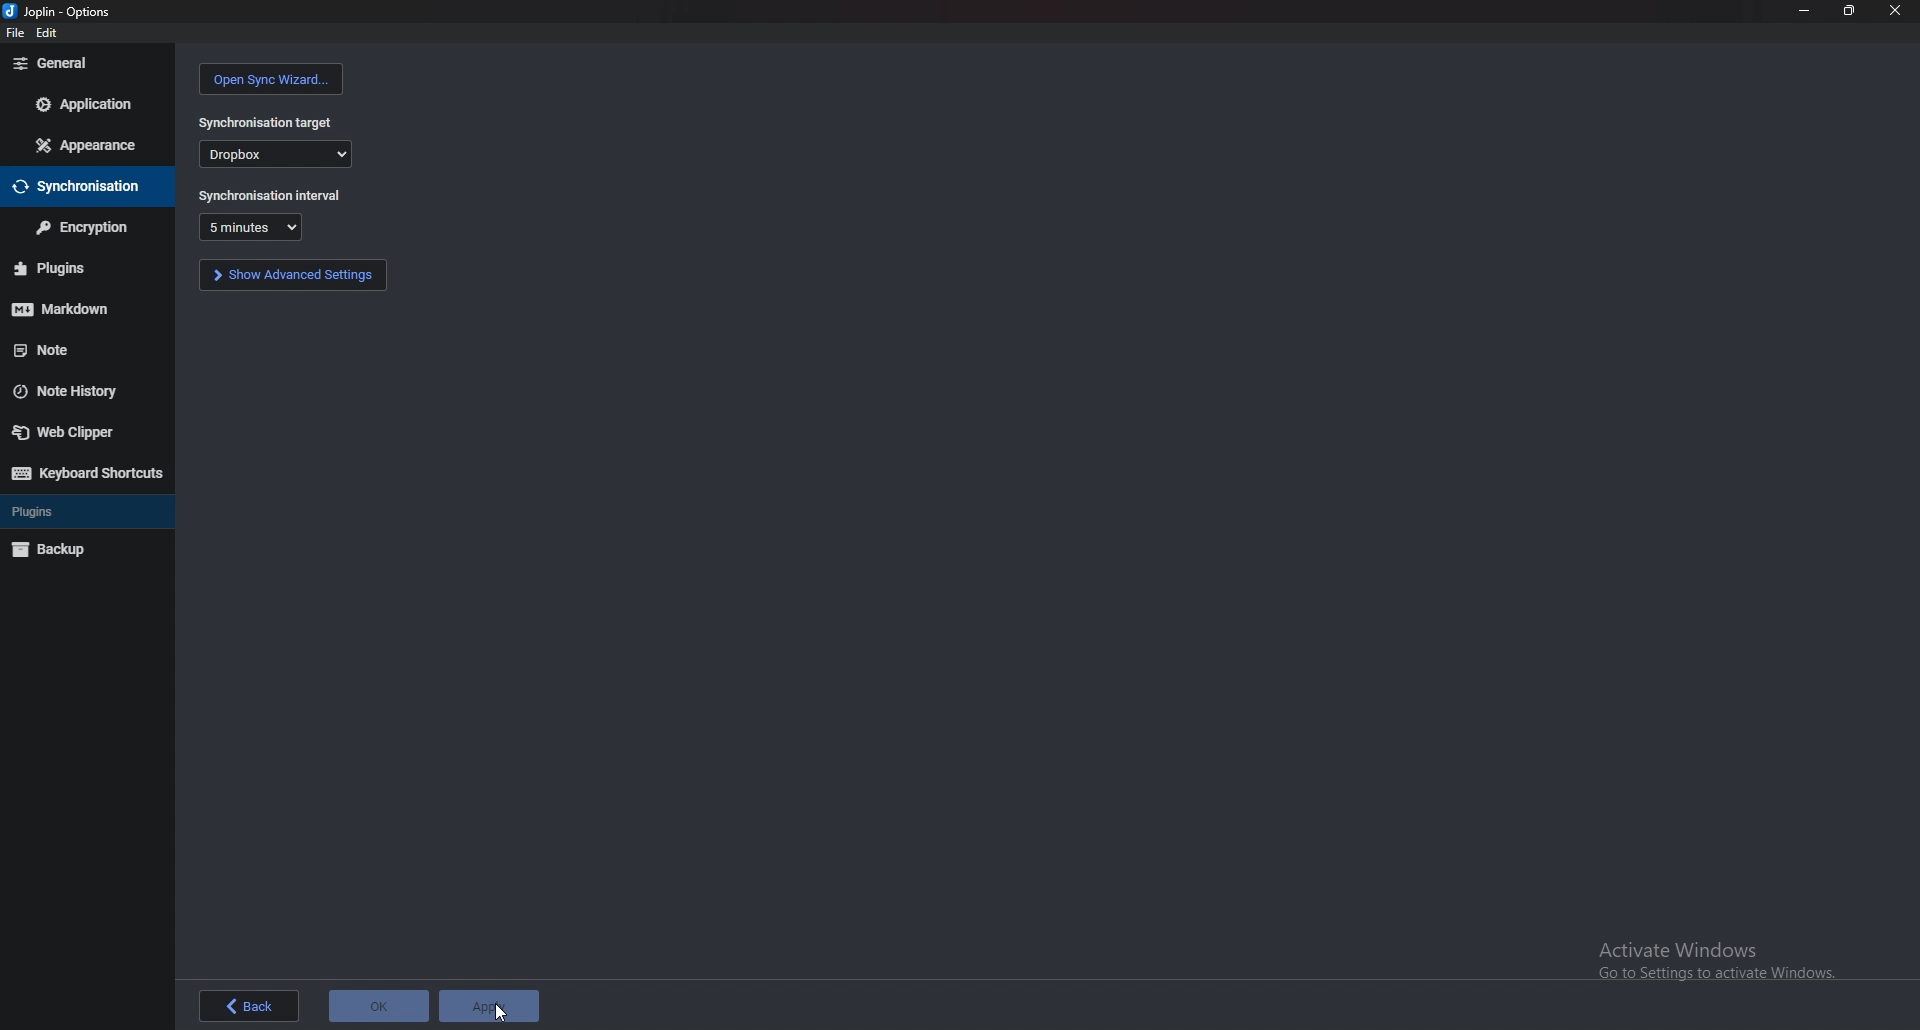  What do you see at coordinates (78, 308) in the screenshot?
I see `markdown` at bounding box center [78, 308].